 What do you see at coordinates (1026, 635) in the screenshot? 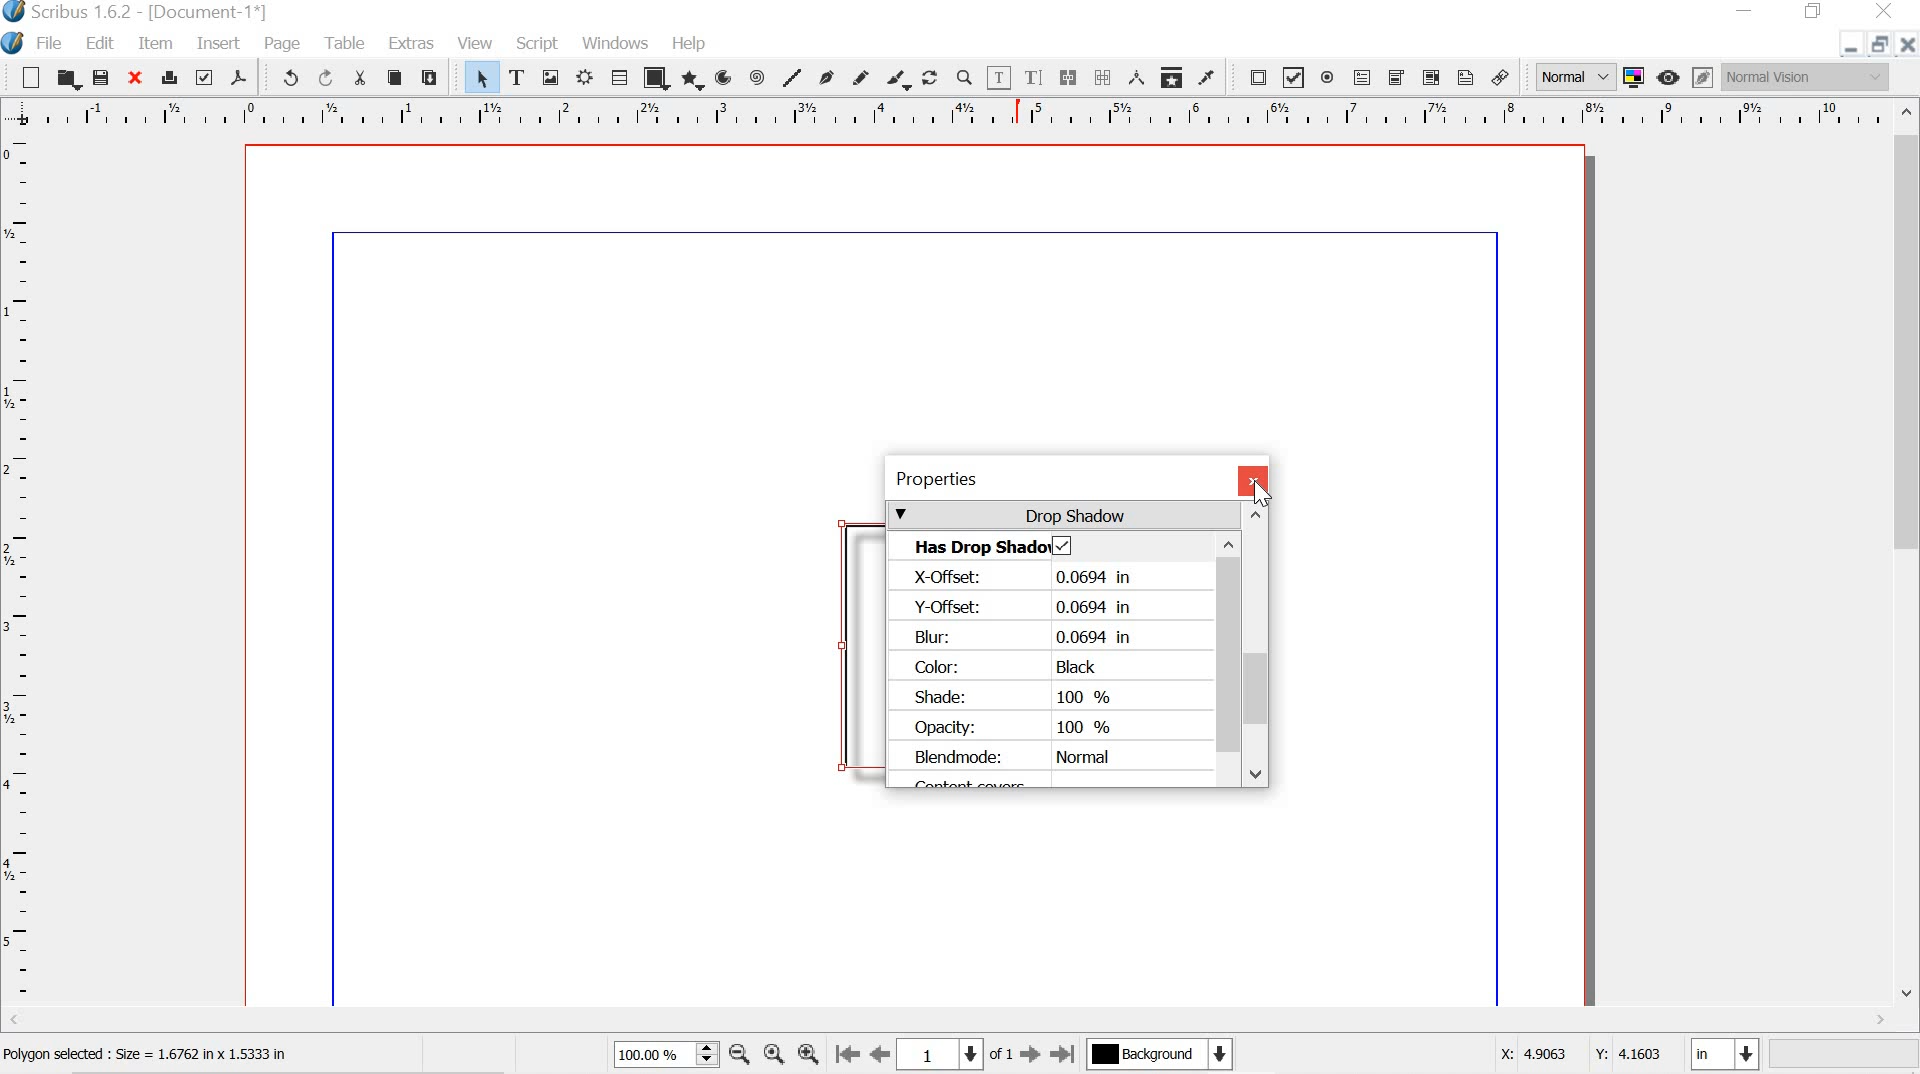
I see `Blur: 0.0694 in` at bounding box center [1026, 635].